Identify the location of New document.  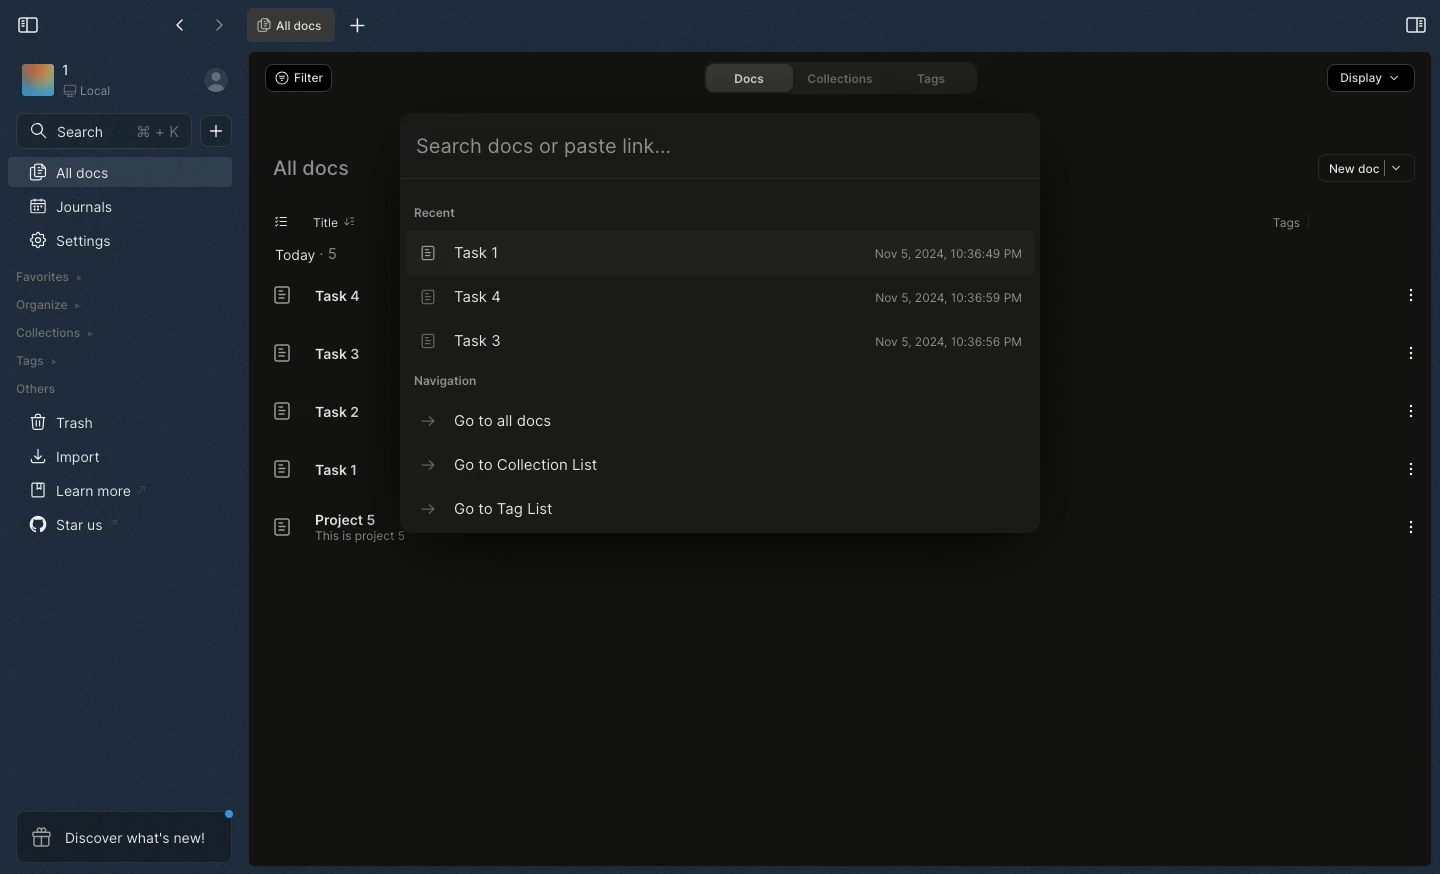
(212, 132).